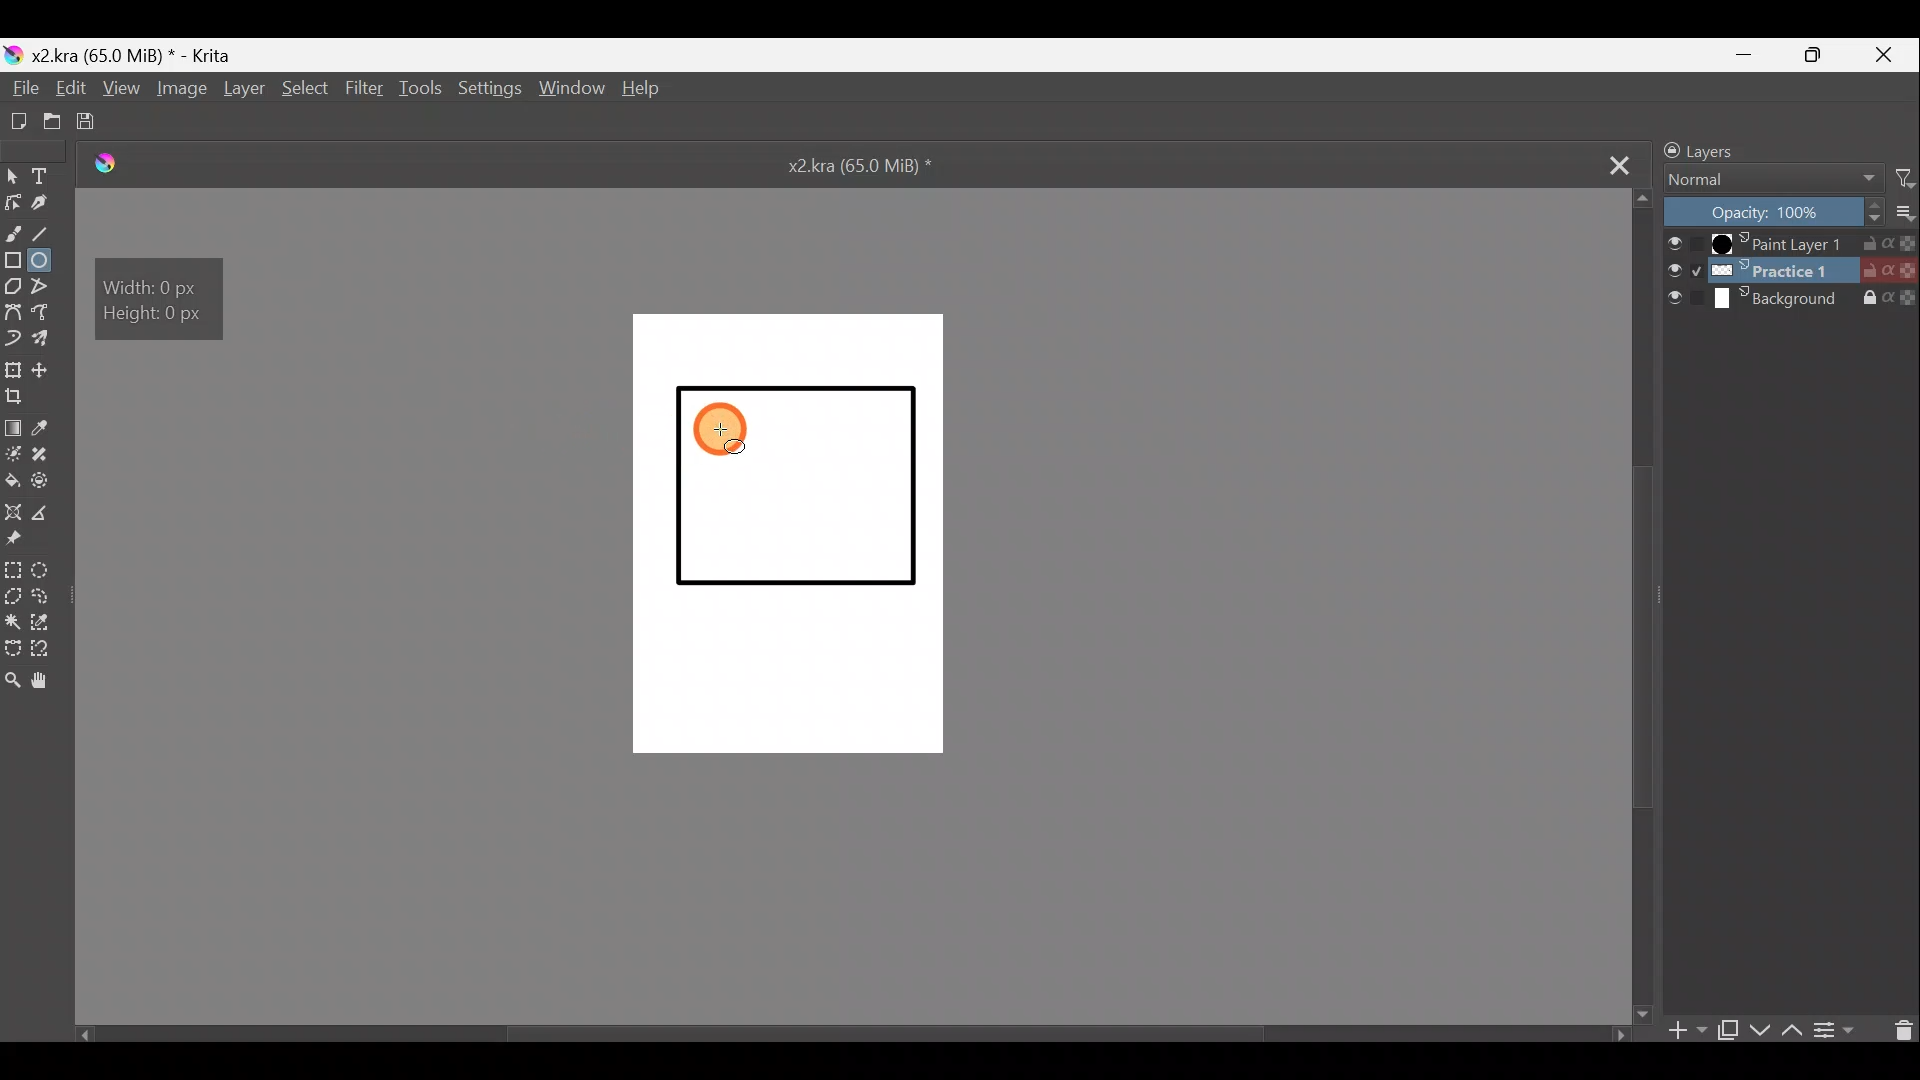  What do you see at coordinates (14, 425) in the screenshot?
I see `Draw a gradient` at bounding box center [14, 425].